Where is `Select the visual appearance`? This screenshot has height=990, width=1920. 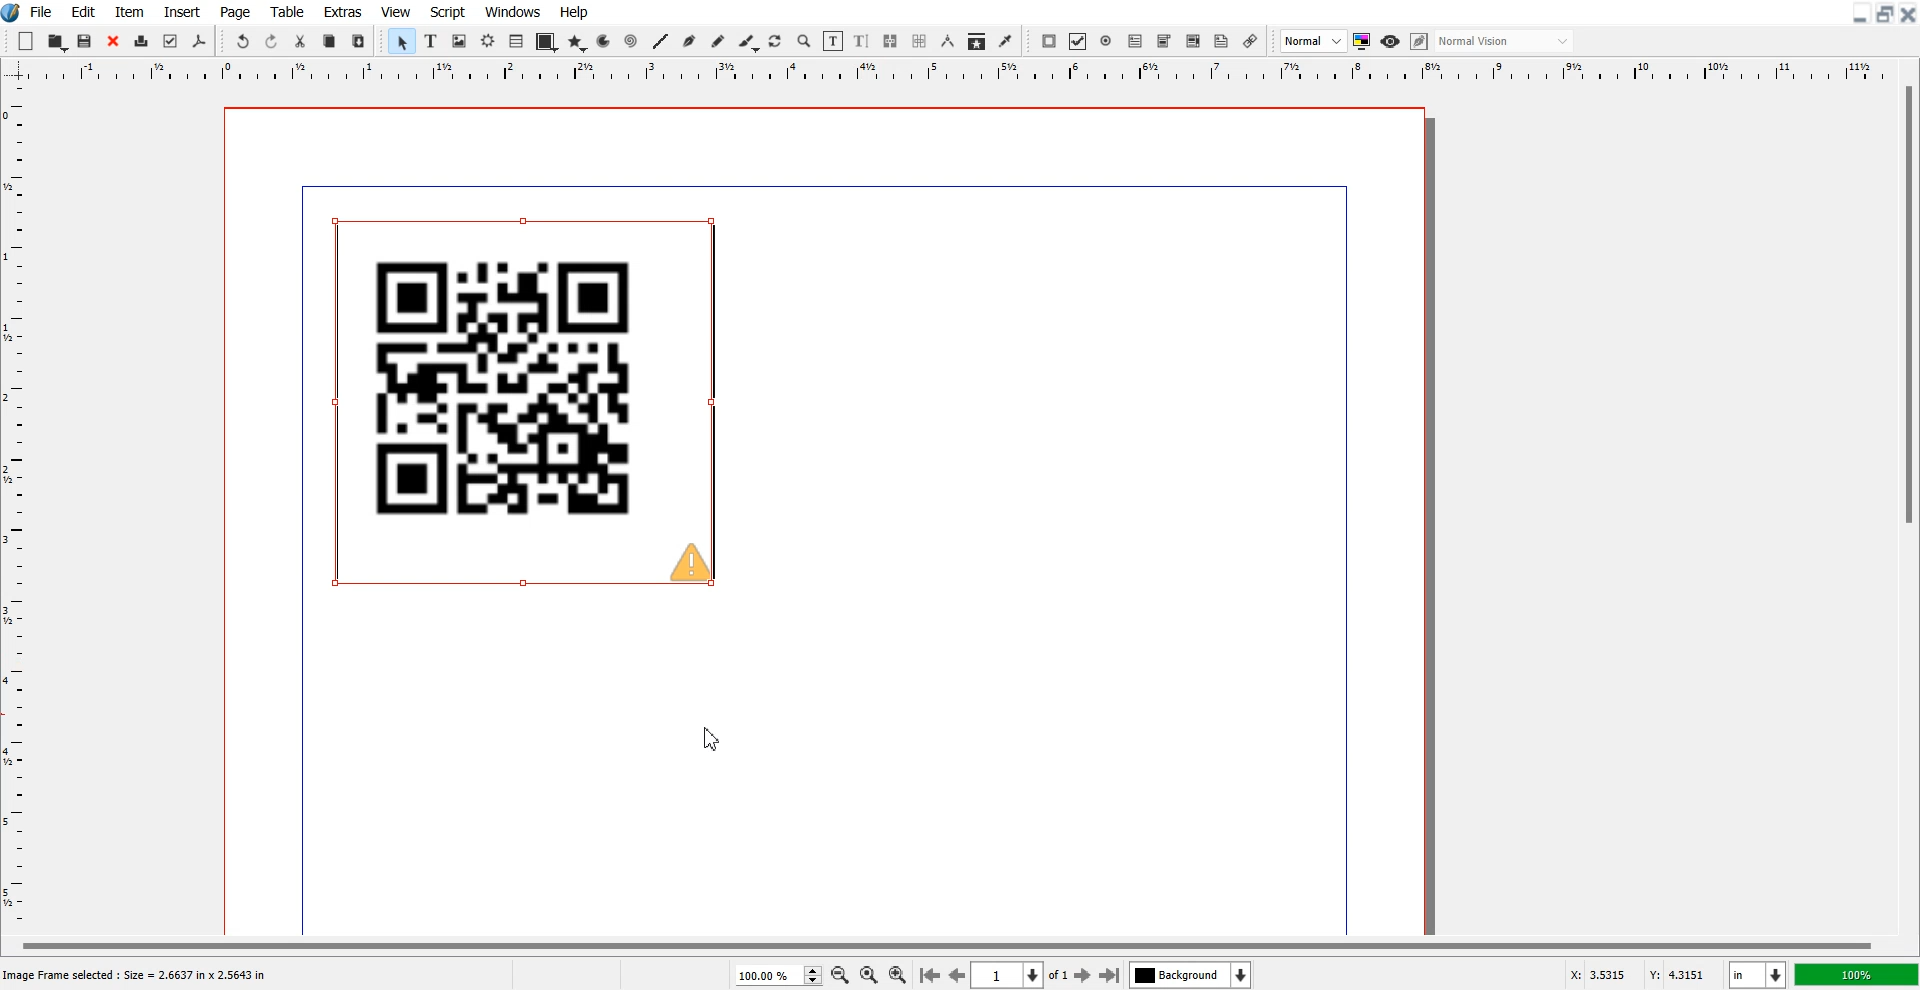
Select the visual appearance is located at coordinates (1506, 42).